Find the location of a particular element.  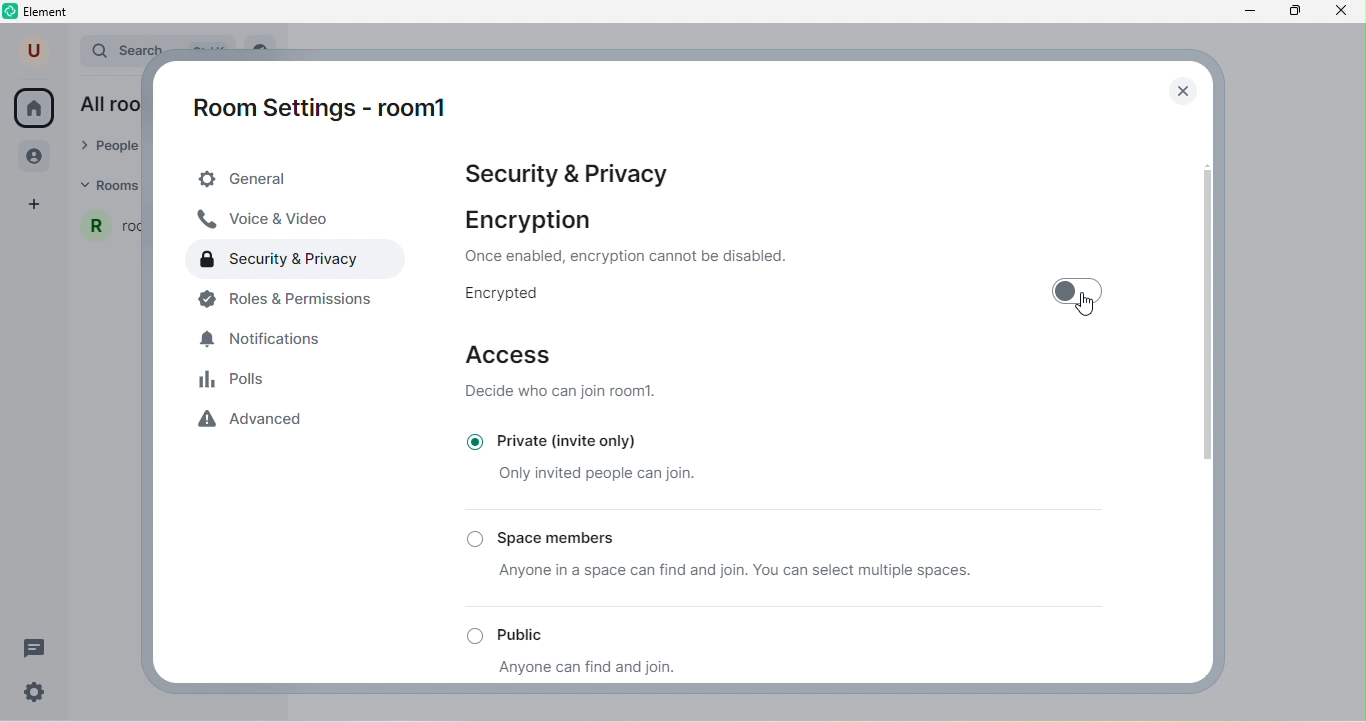

general is located at coordinates (301, 179).